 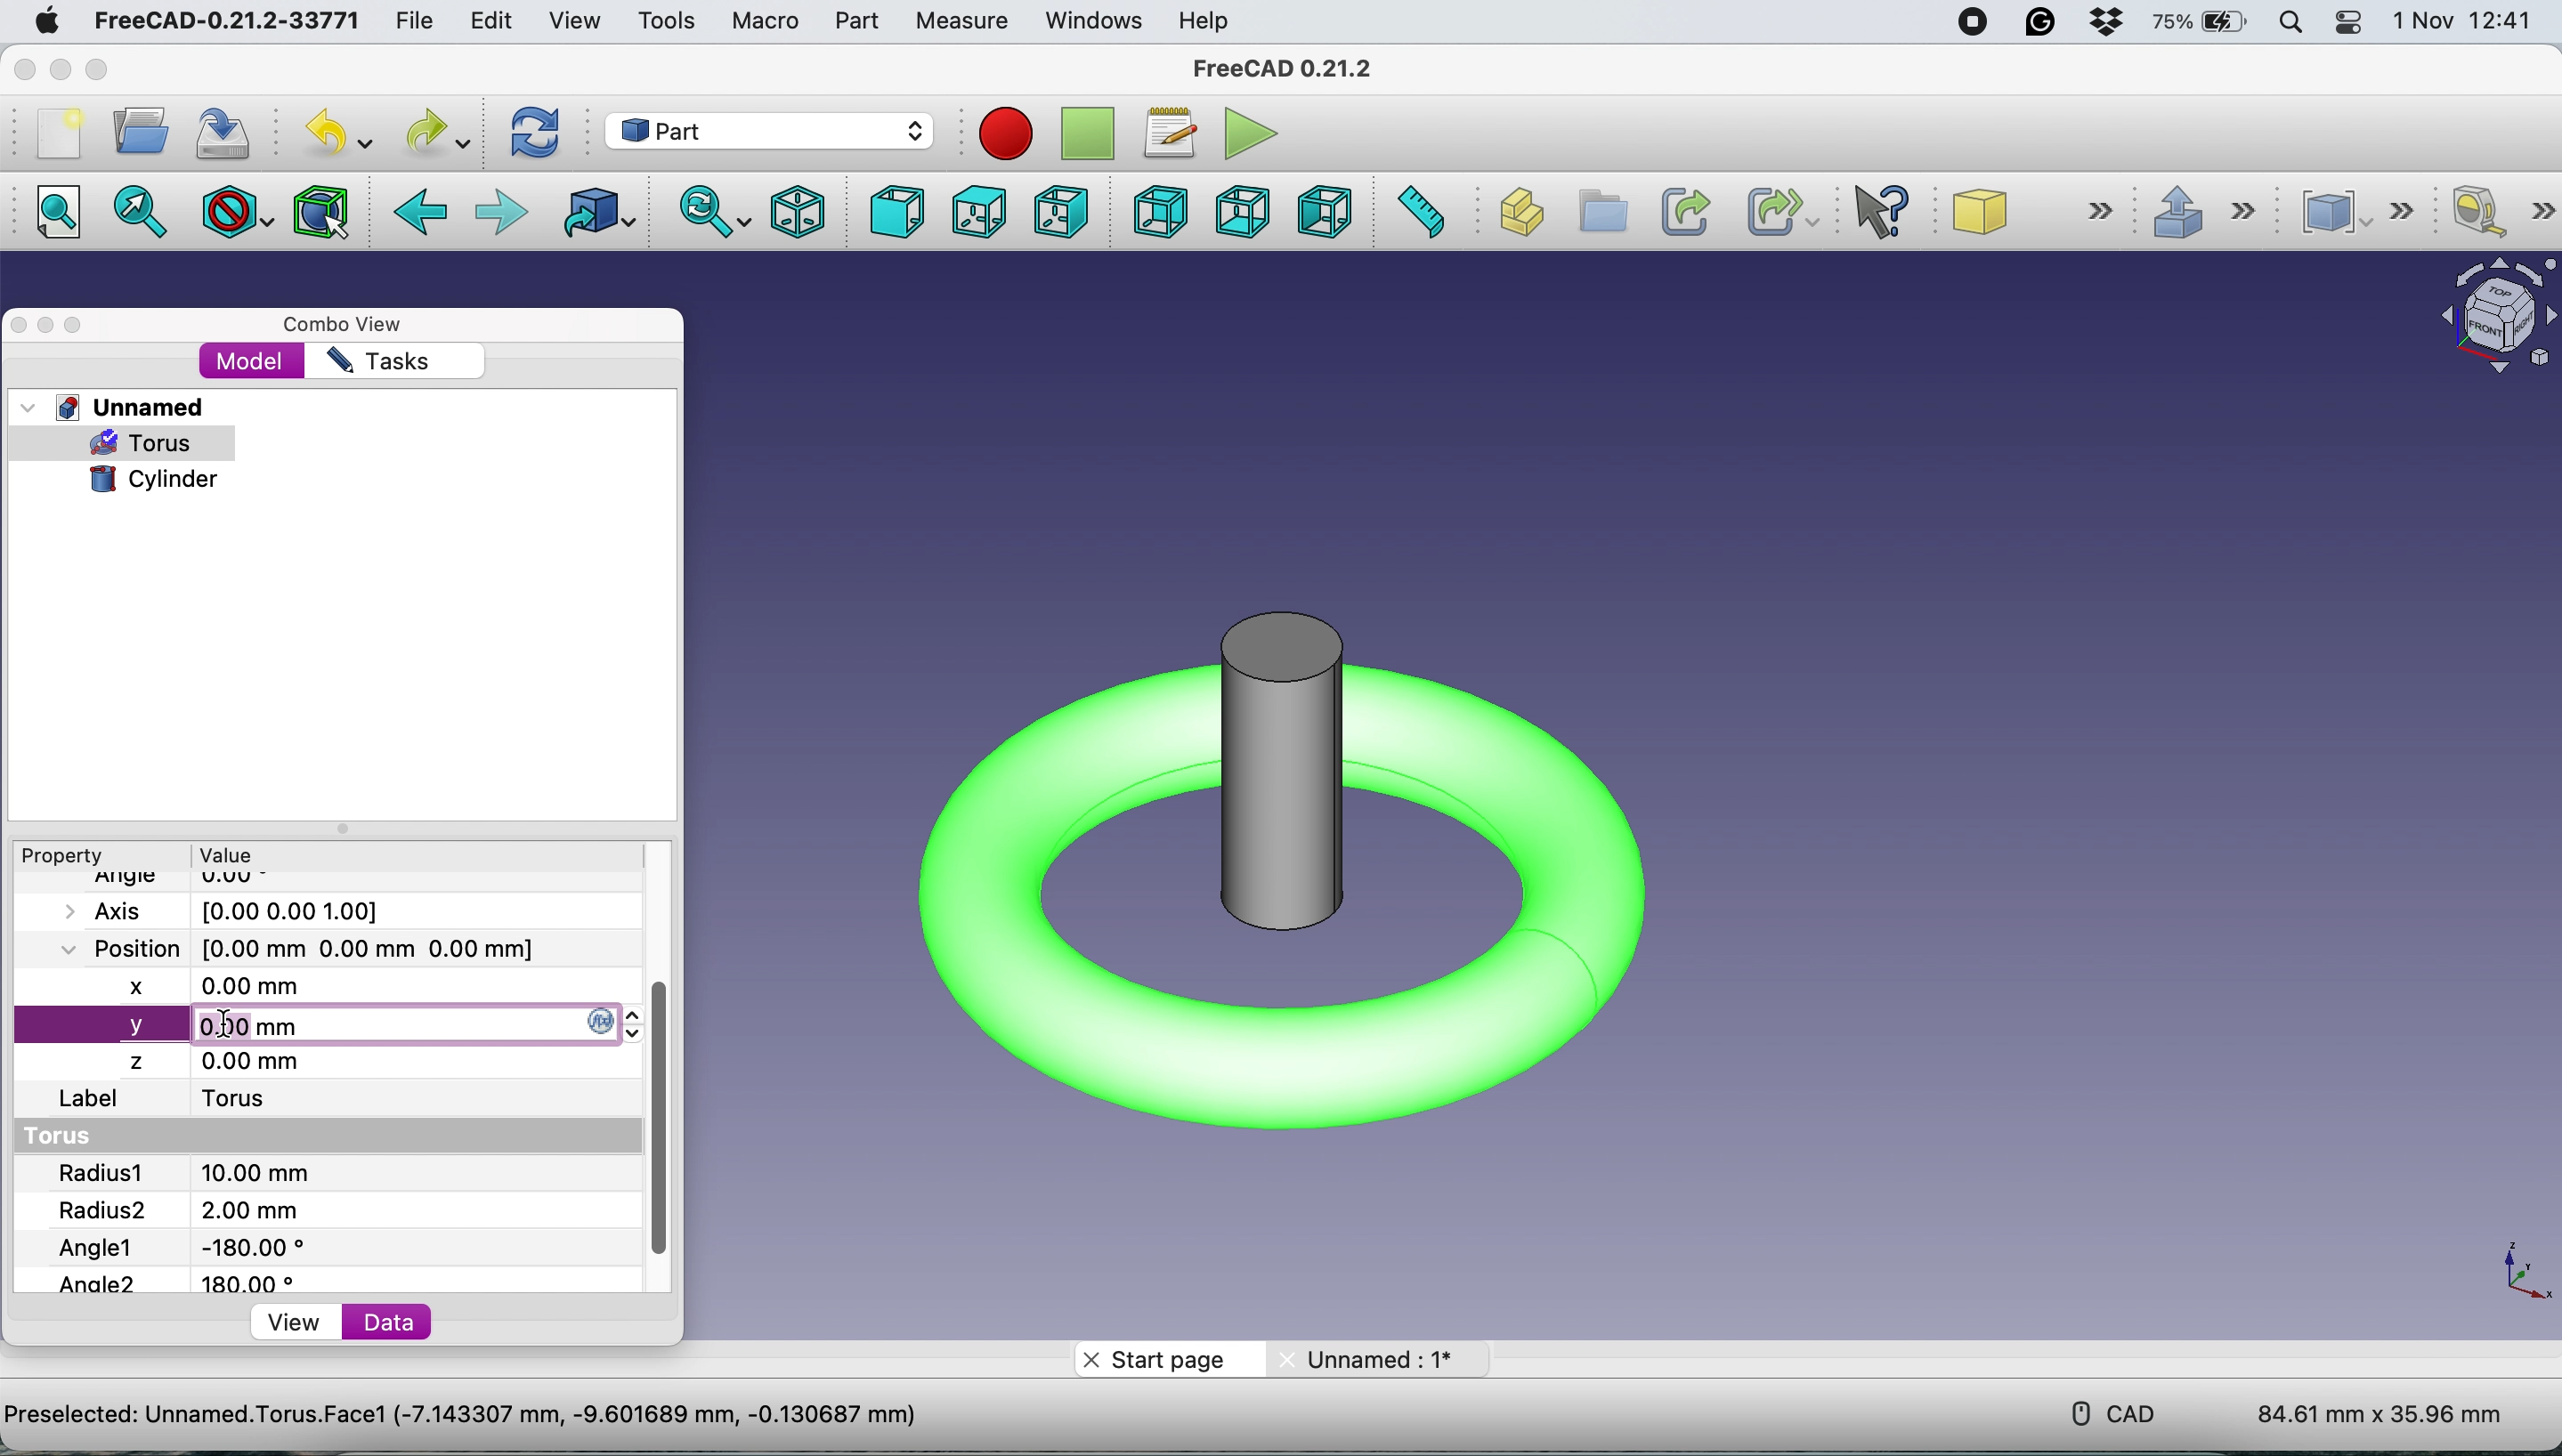 I want to click on unnamed, so click(x=1390, y=1359).